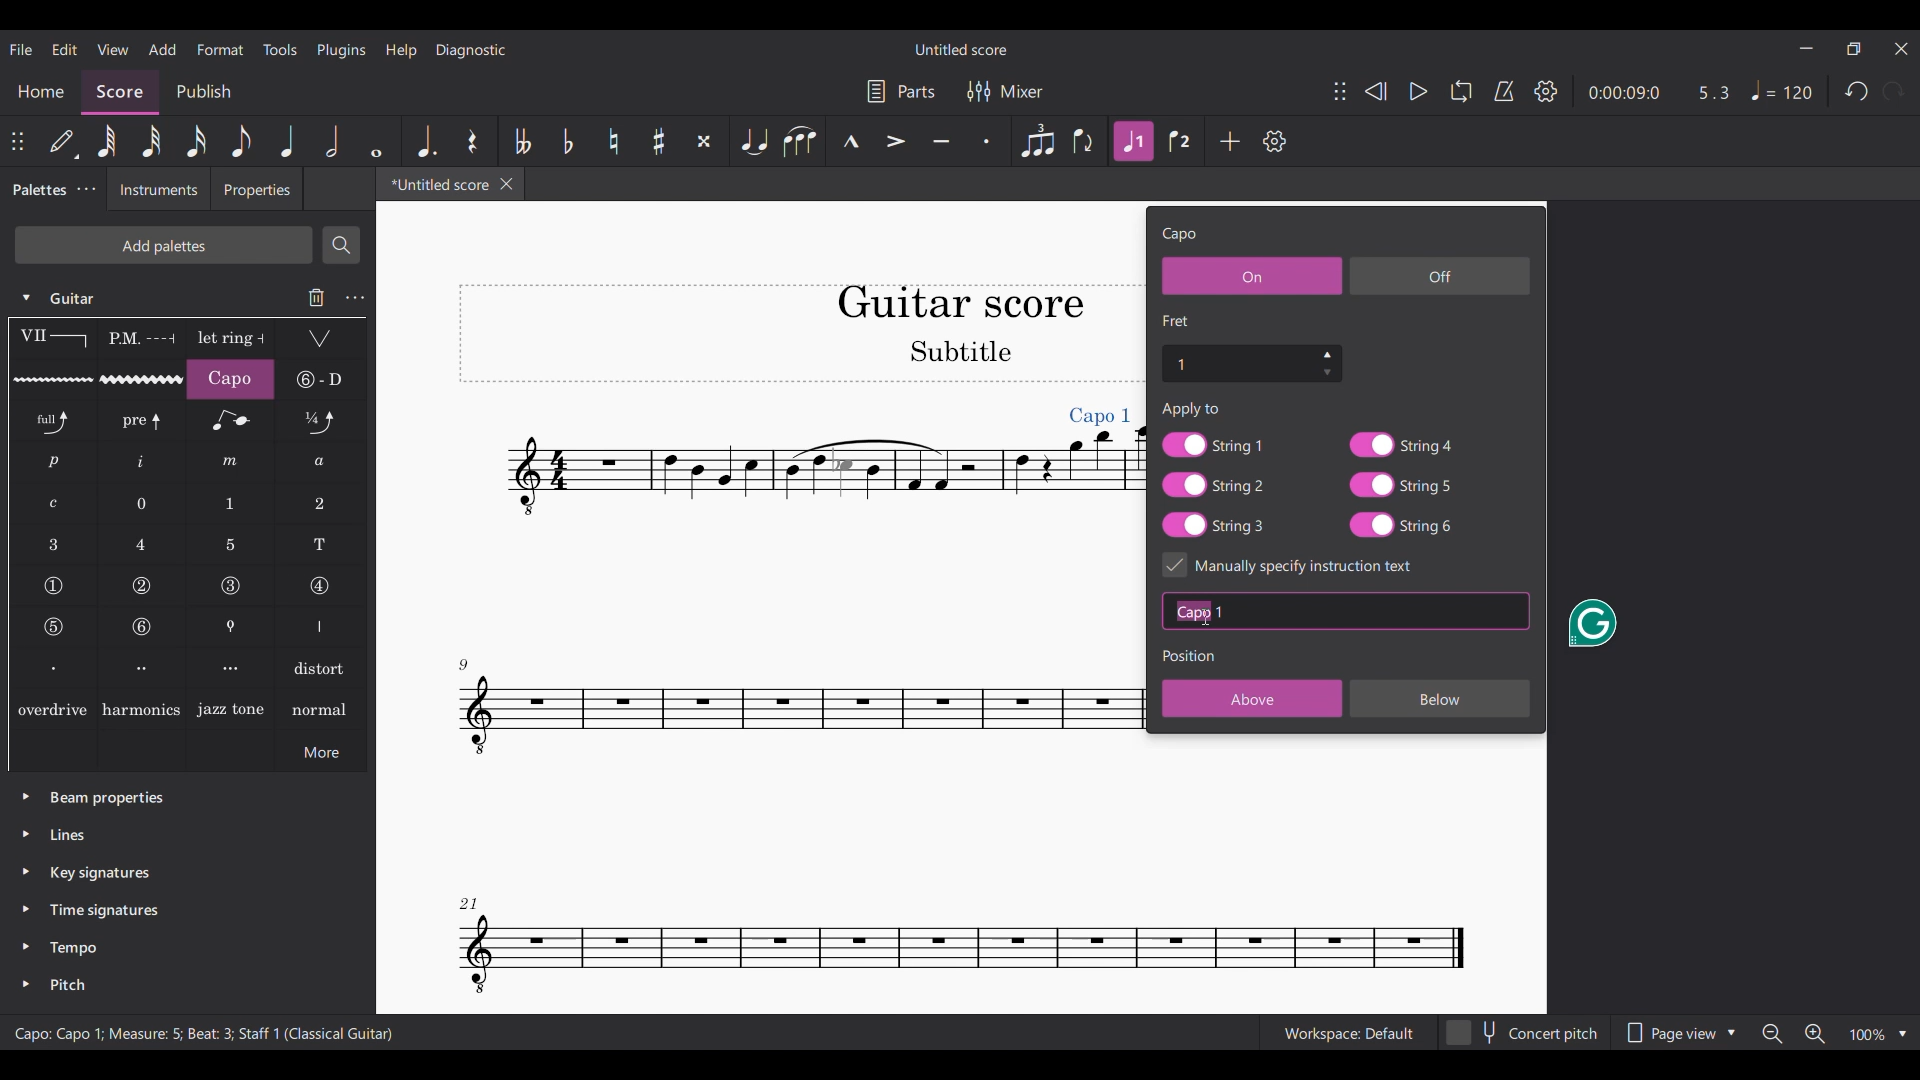  What do you see at coordinates (1252, 275) in the screenshot?
I see `On` at bounding box center [1252, 275].